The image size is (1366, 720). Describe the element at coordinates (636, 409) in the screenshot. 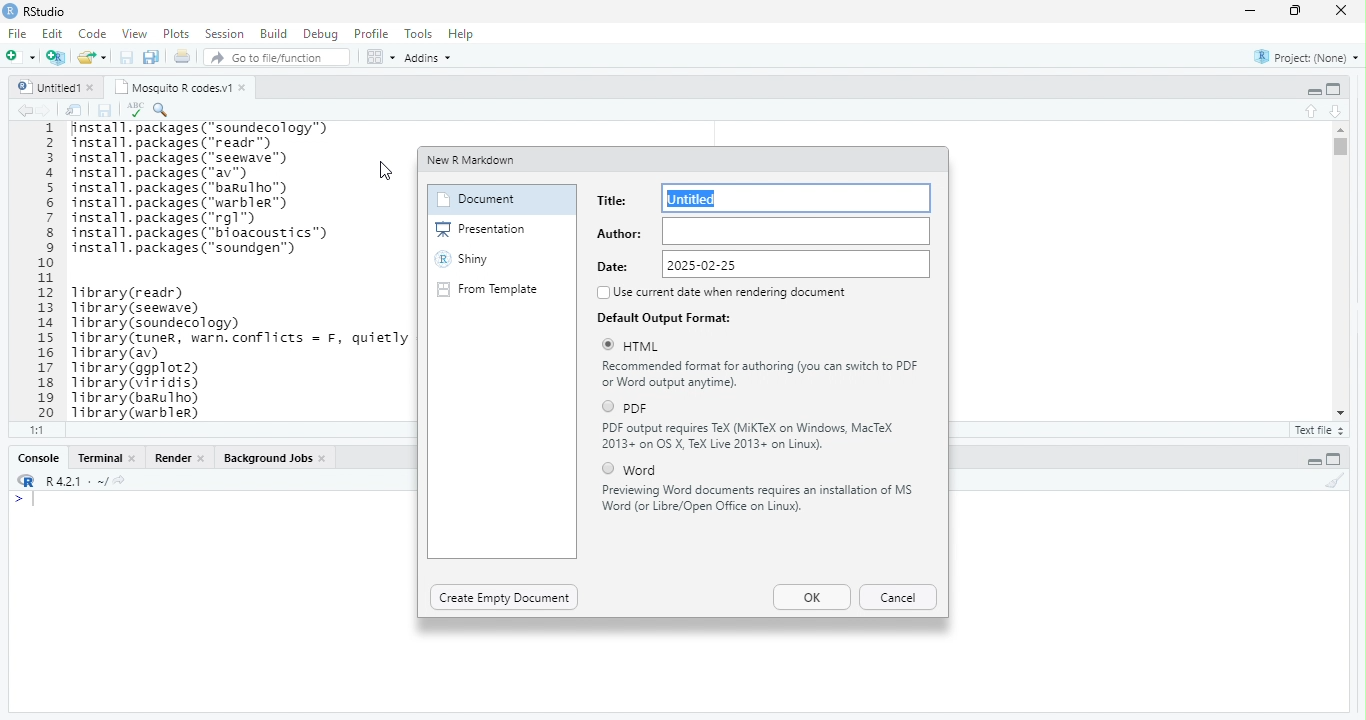

I see `PDF` at that location.